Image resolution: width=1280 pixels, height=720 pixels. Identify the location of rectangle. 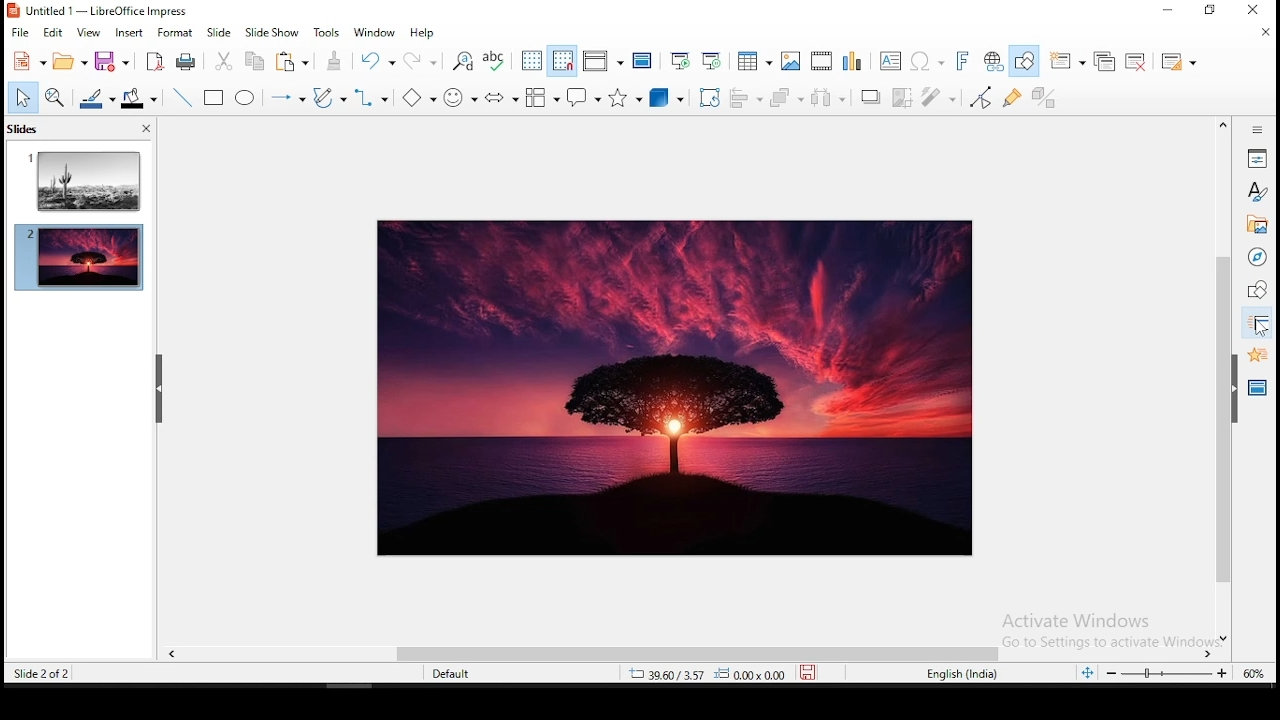
(215, 98).